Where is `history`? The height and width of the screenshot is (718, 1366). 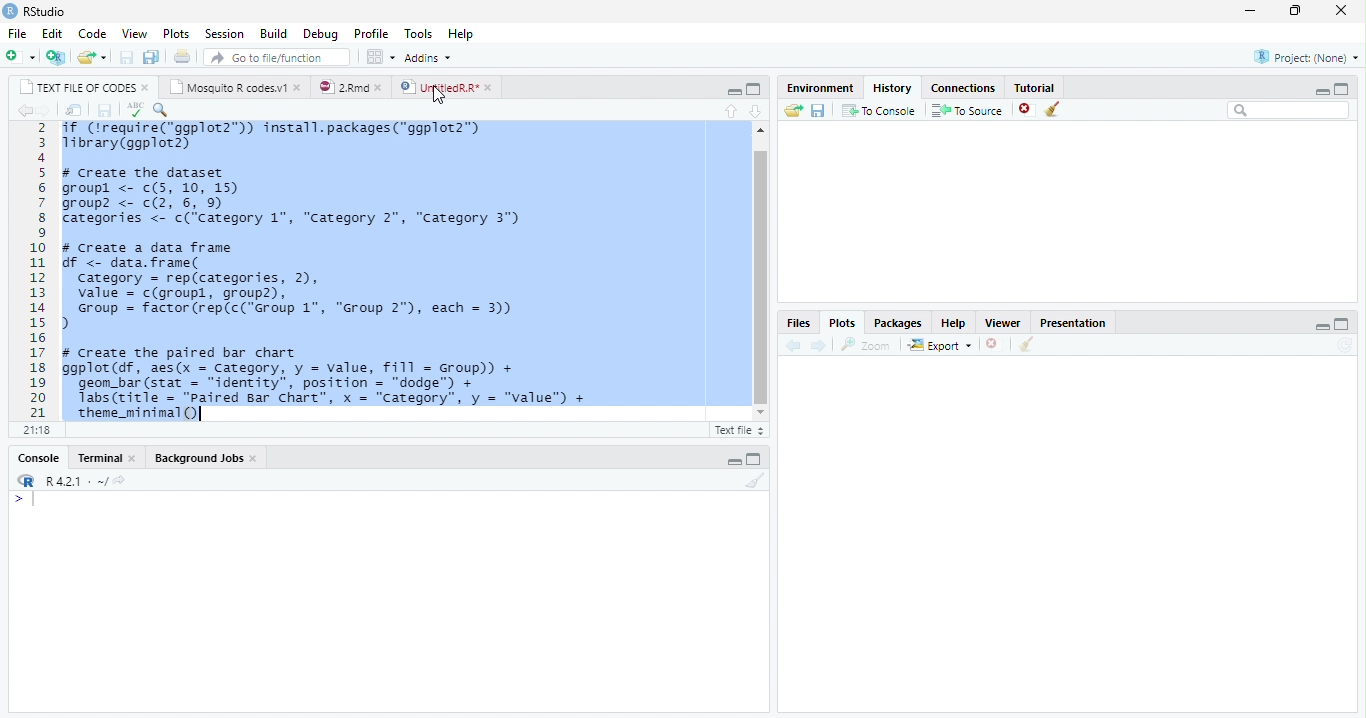 history is located at coordinates (891, 87).